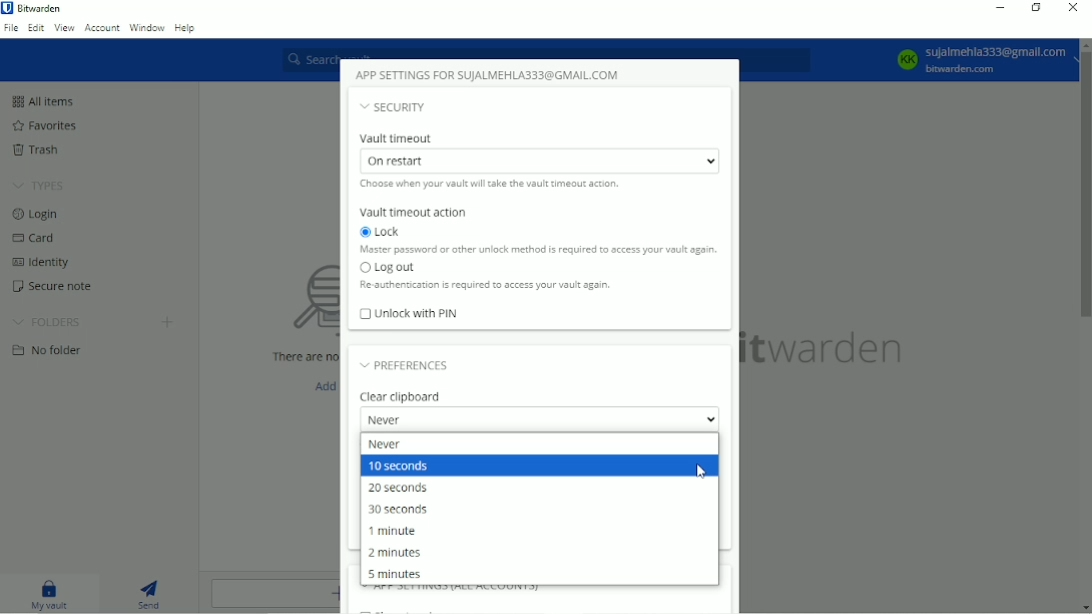  Describe the element at coordinates (44, 262) in the screenshot. I see `Identity` at that location.